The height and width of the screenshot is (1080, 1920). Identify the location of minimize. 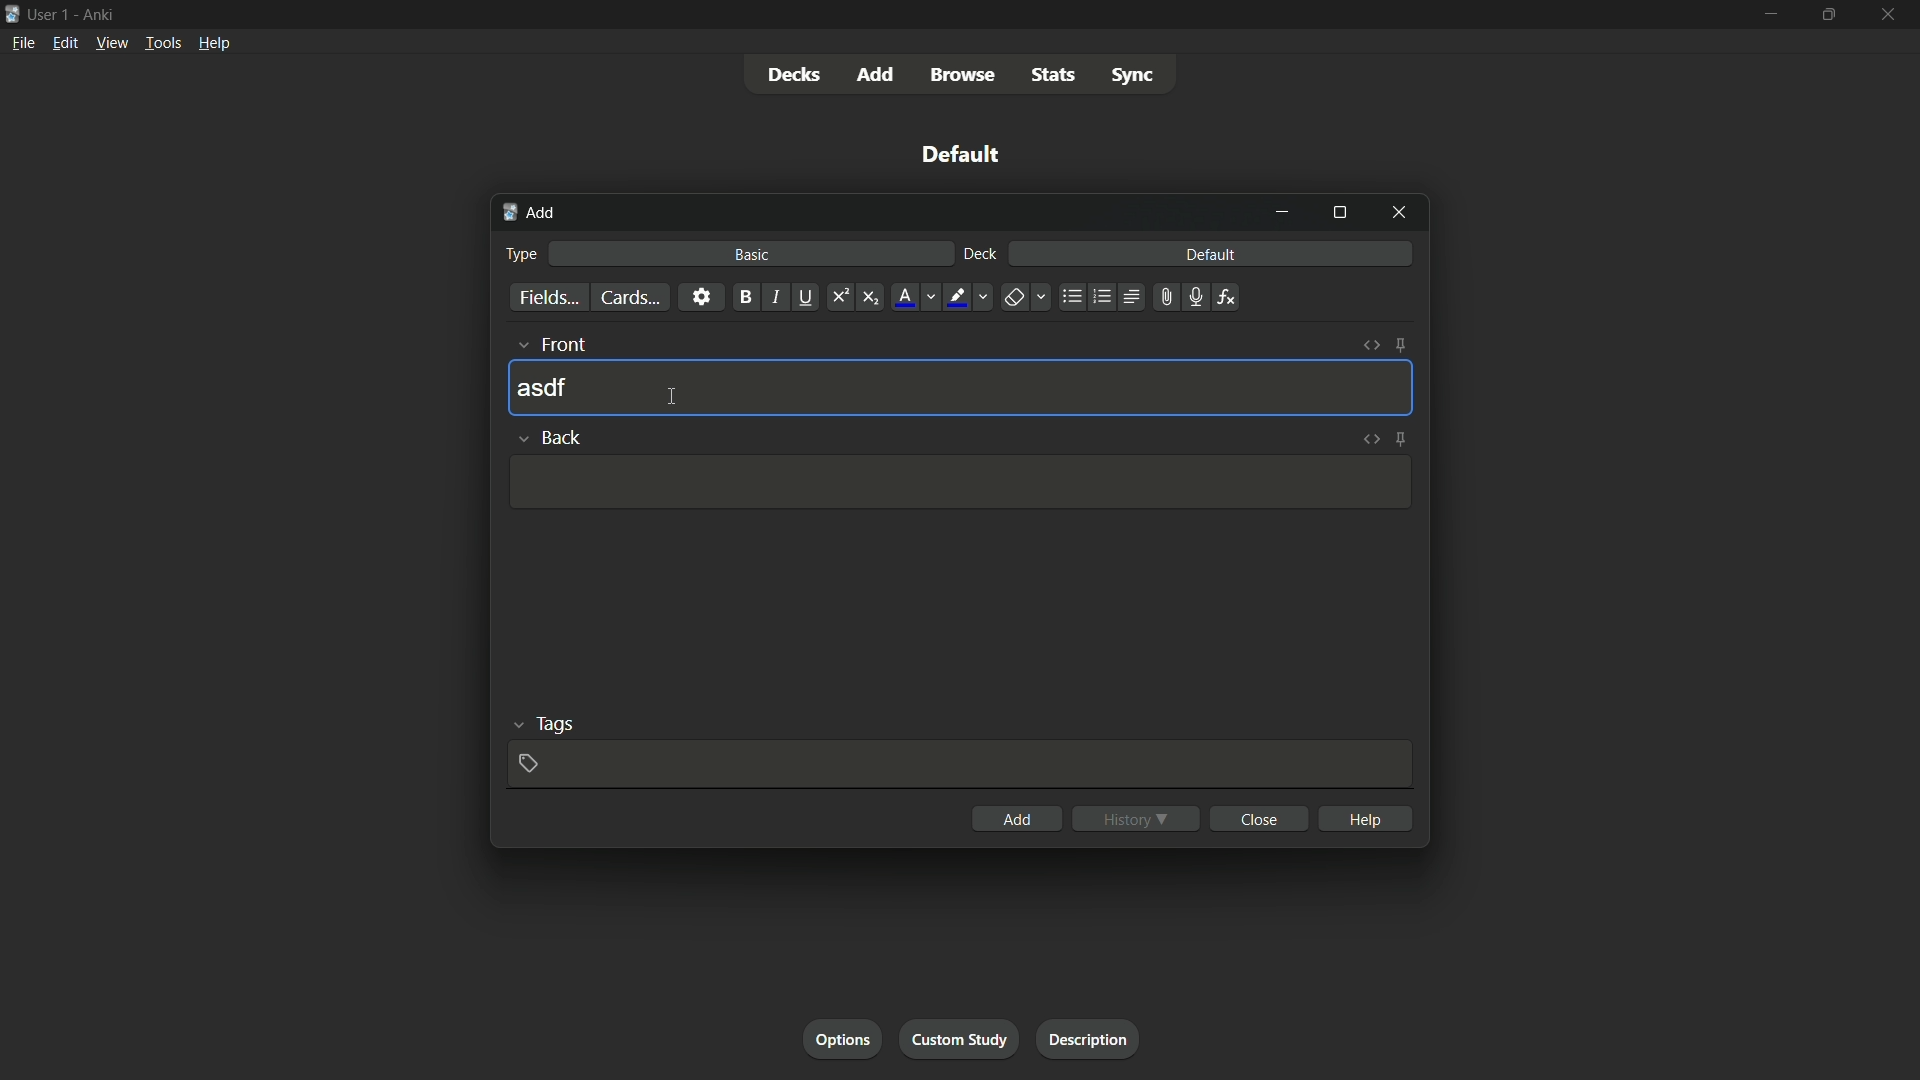
(1772, 13).